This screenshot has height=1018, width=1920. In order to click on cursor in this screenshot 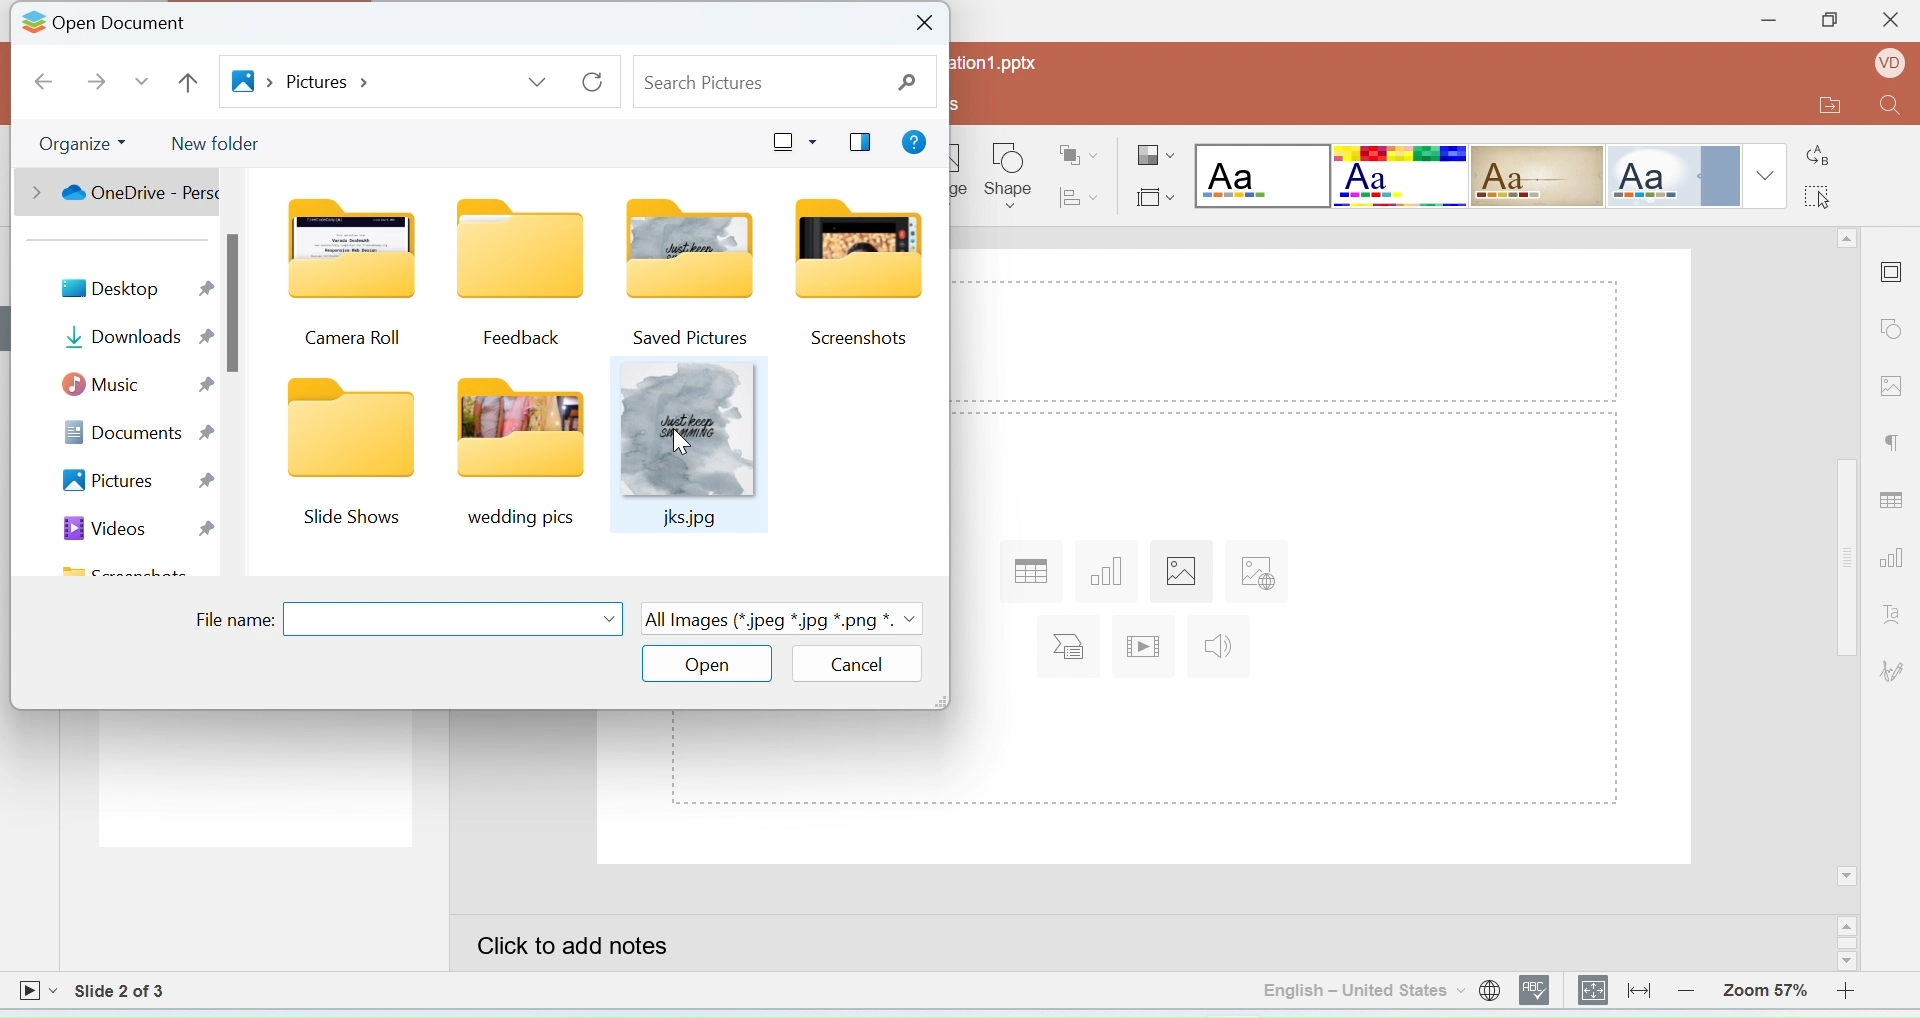, I will do `click(682, 442)`.